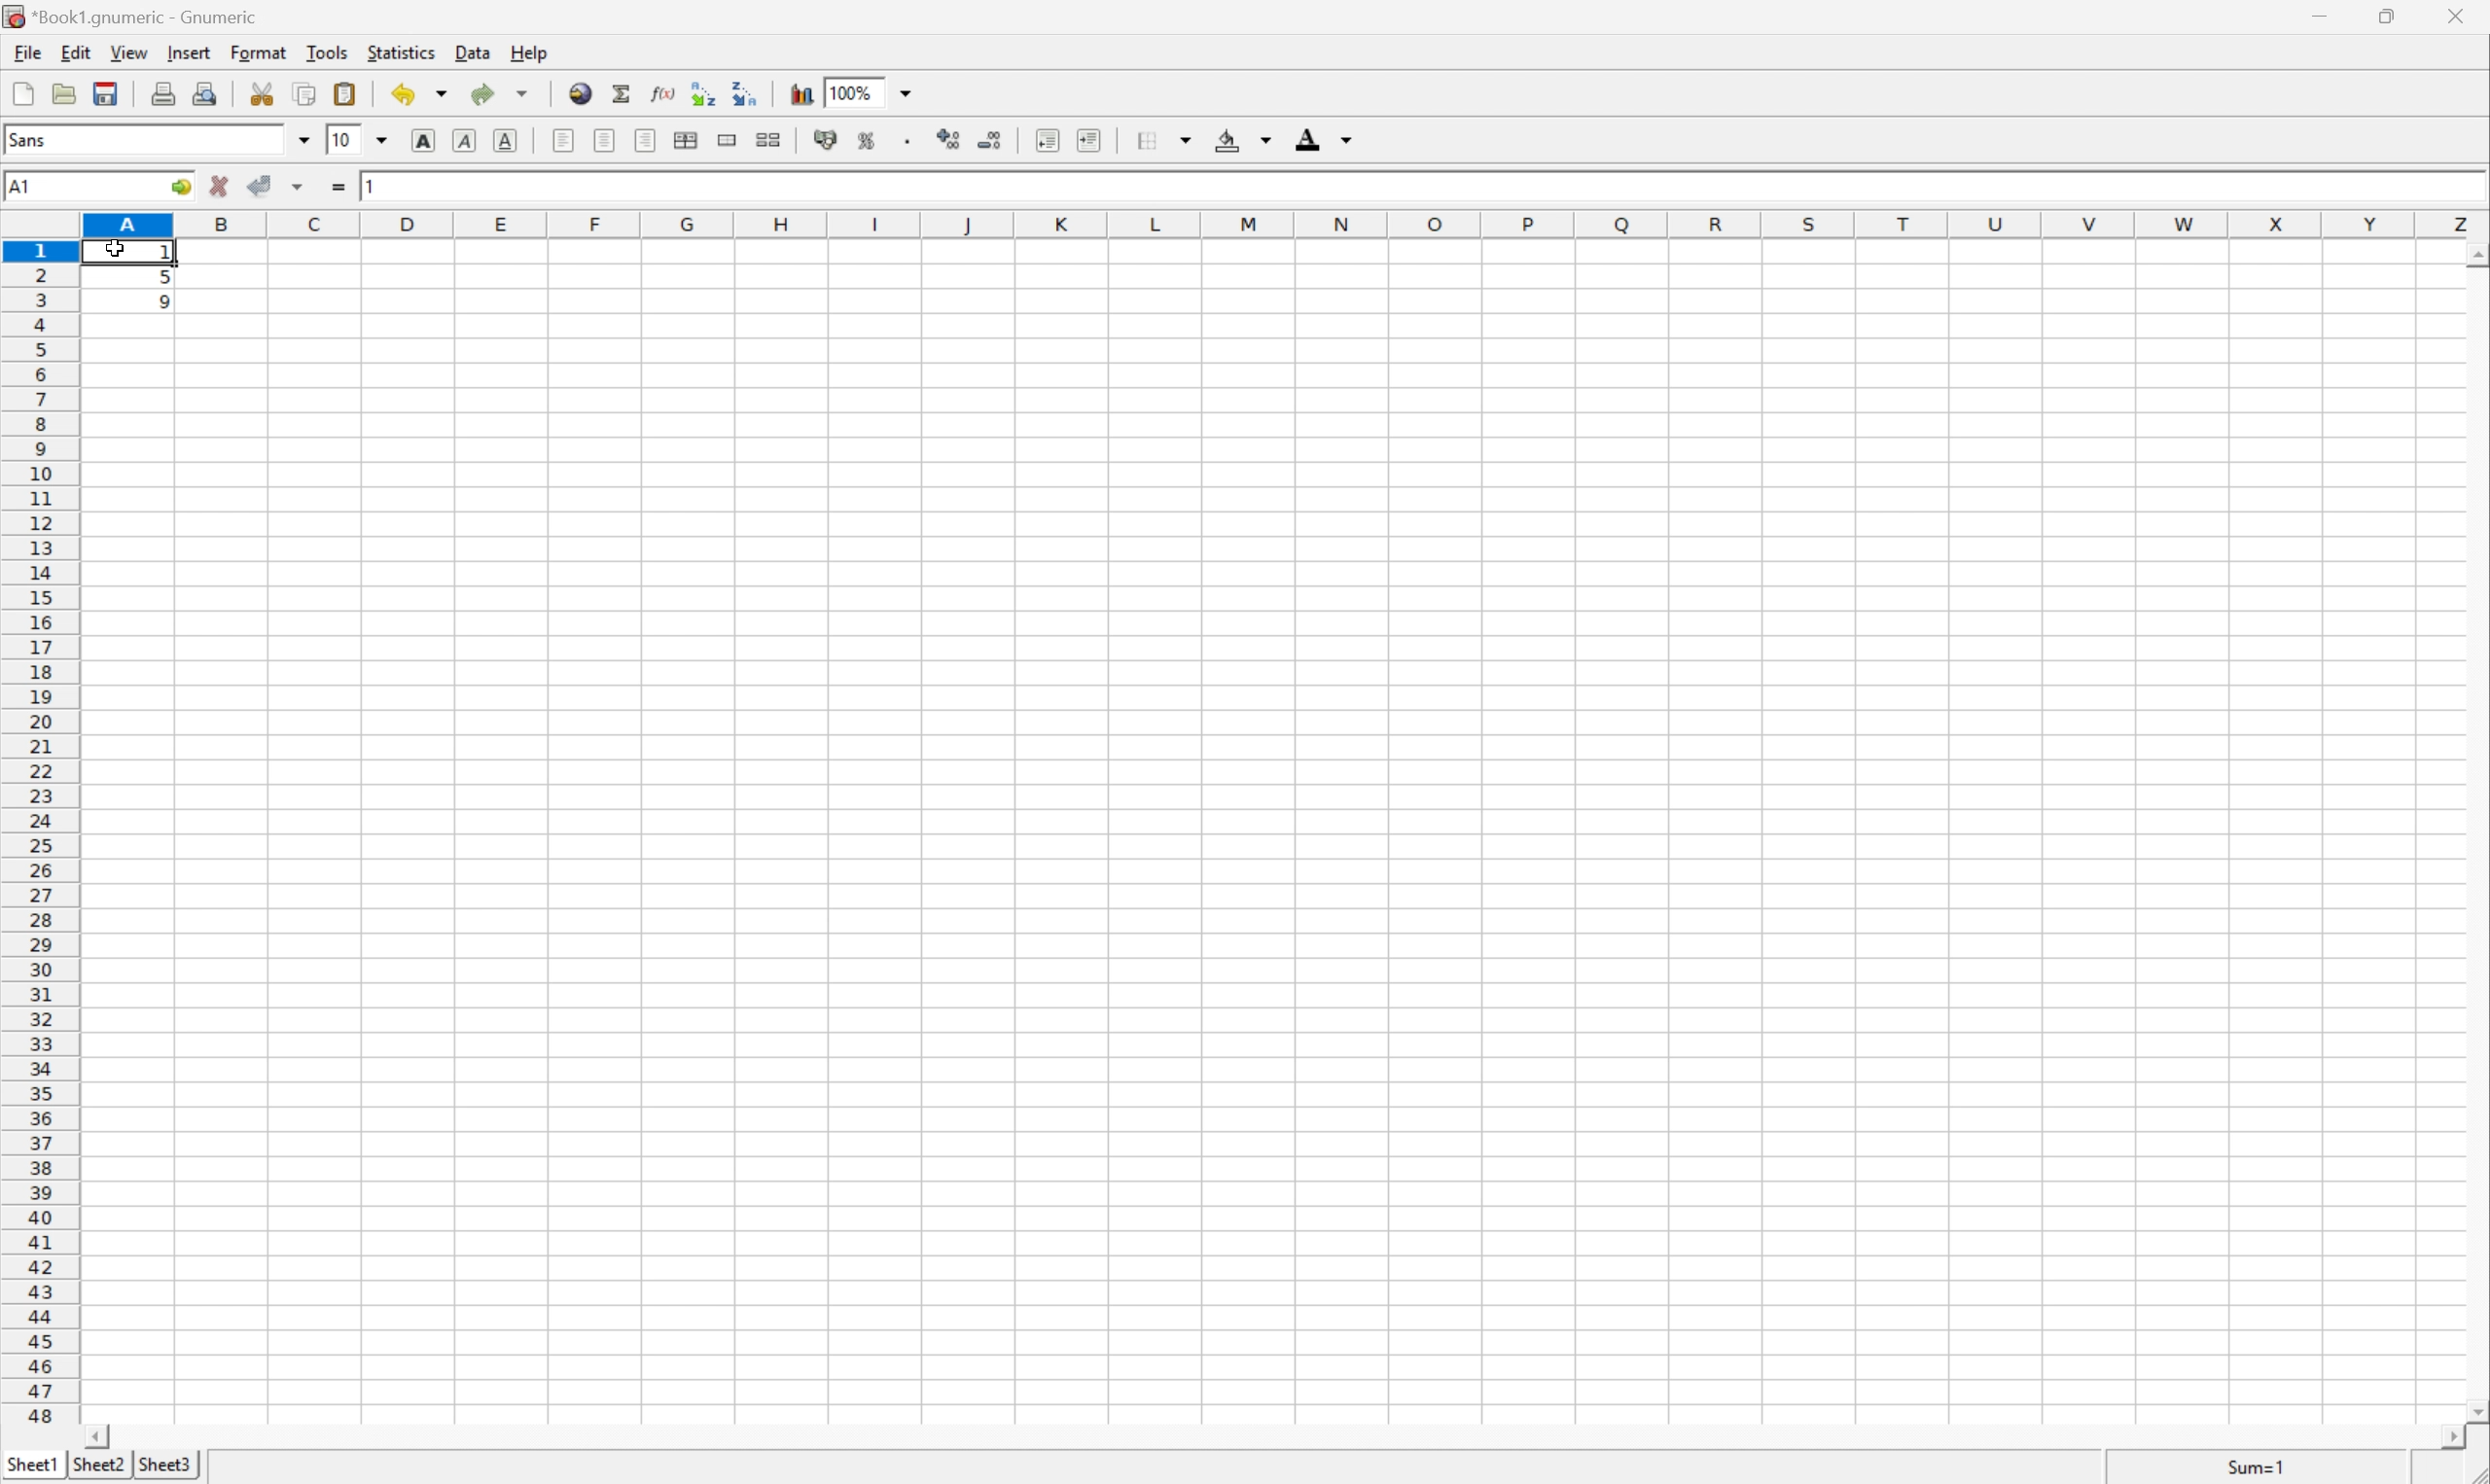 This screenshot has width=2490, height=1484. I want to click on center horizontally, so click(688, 138).